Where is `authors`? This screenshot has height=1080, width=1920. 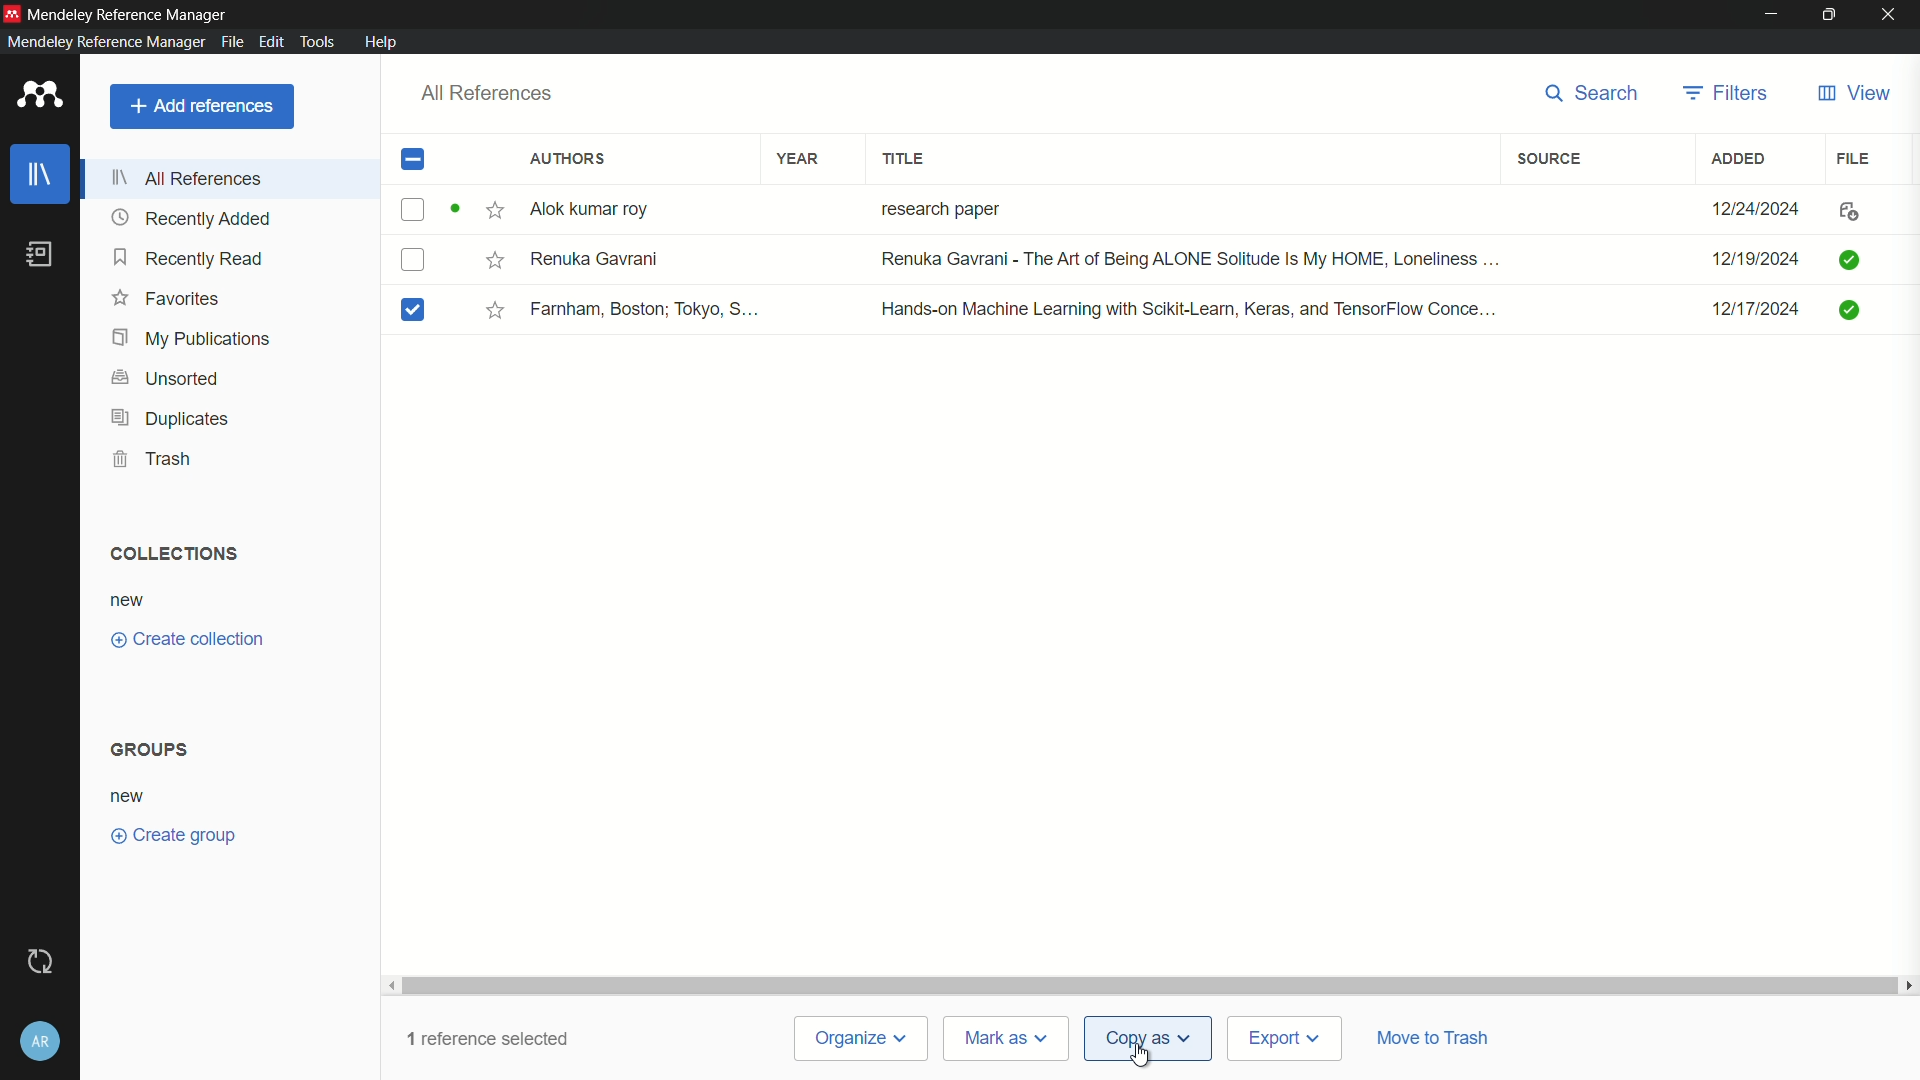
authors is located at coordinates (564, 159).